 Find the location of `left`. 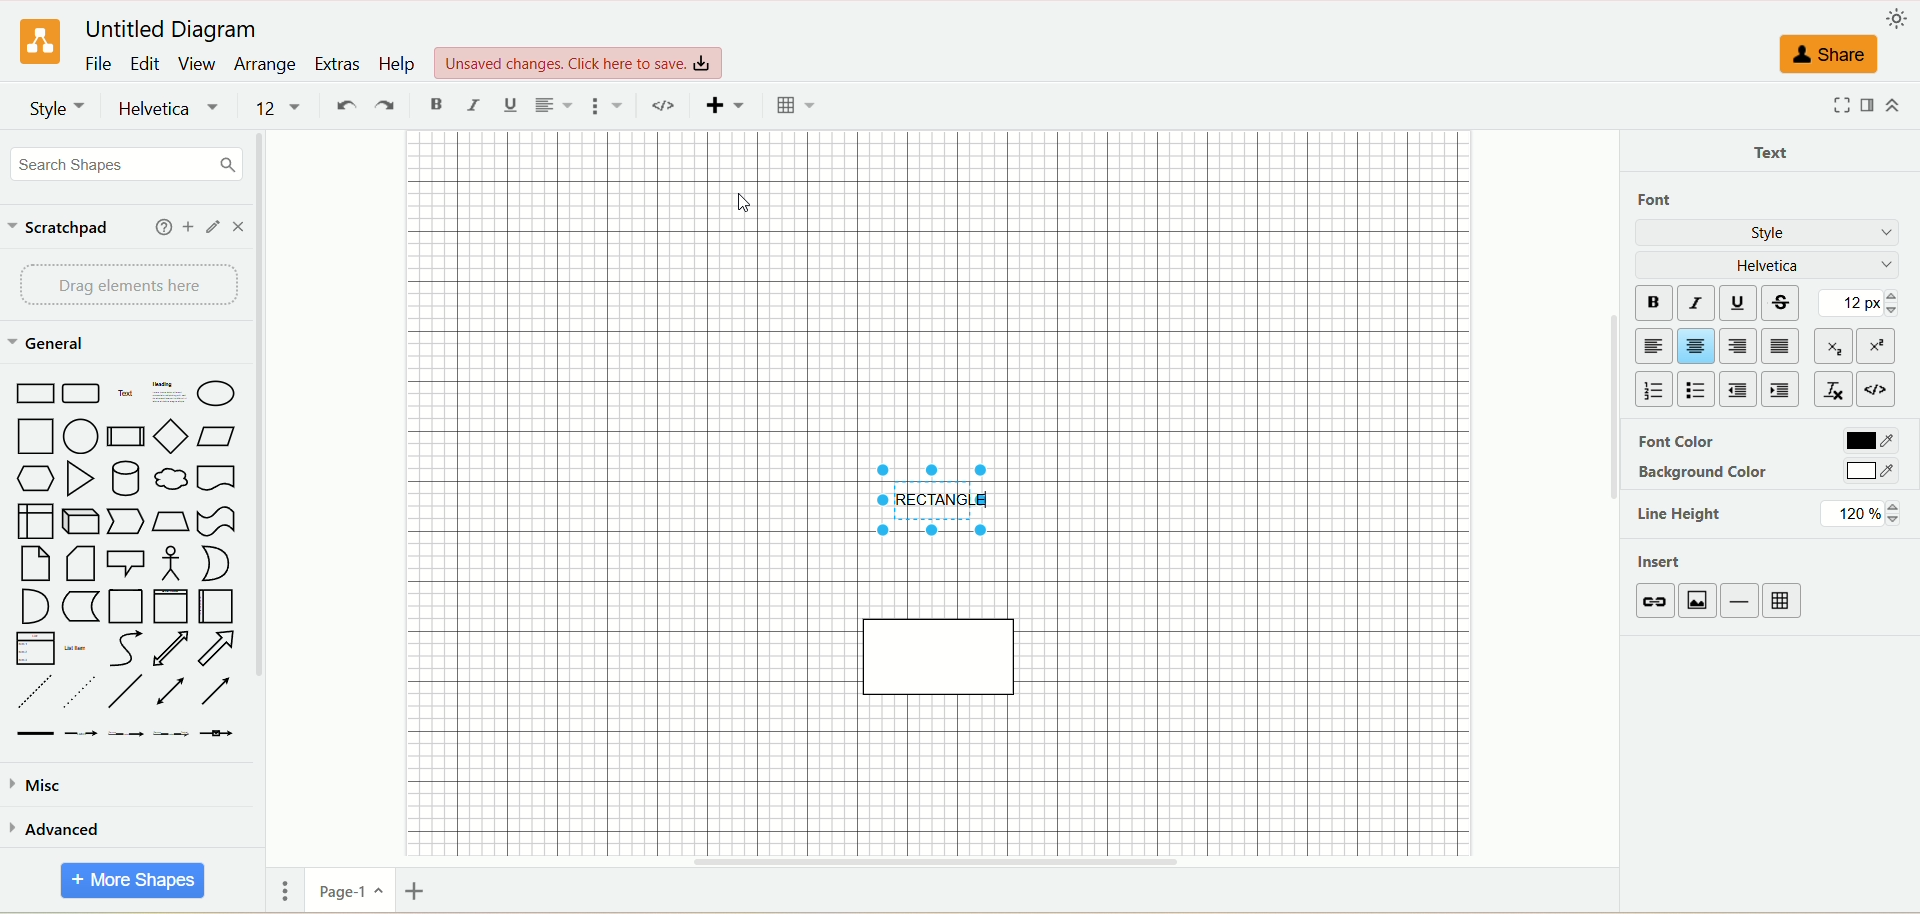

left is located at coordinates (1653, 347).